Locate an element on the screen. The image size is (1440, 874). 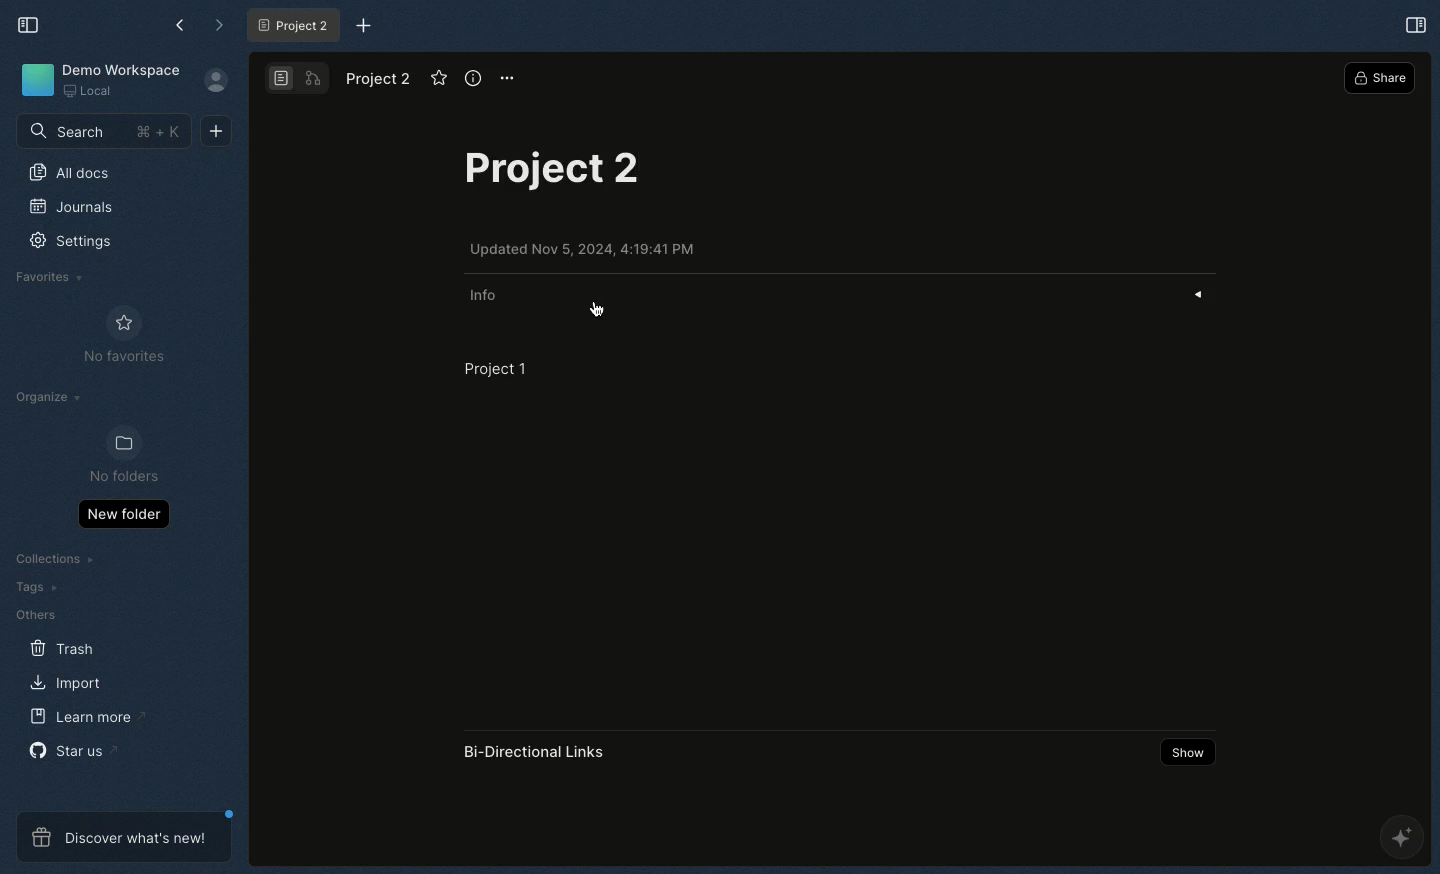
Selection is located at coordinates (1415, 25).